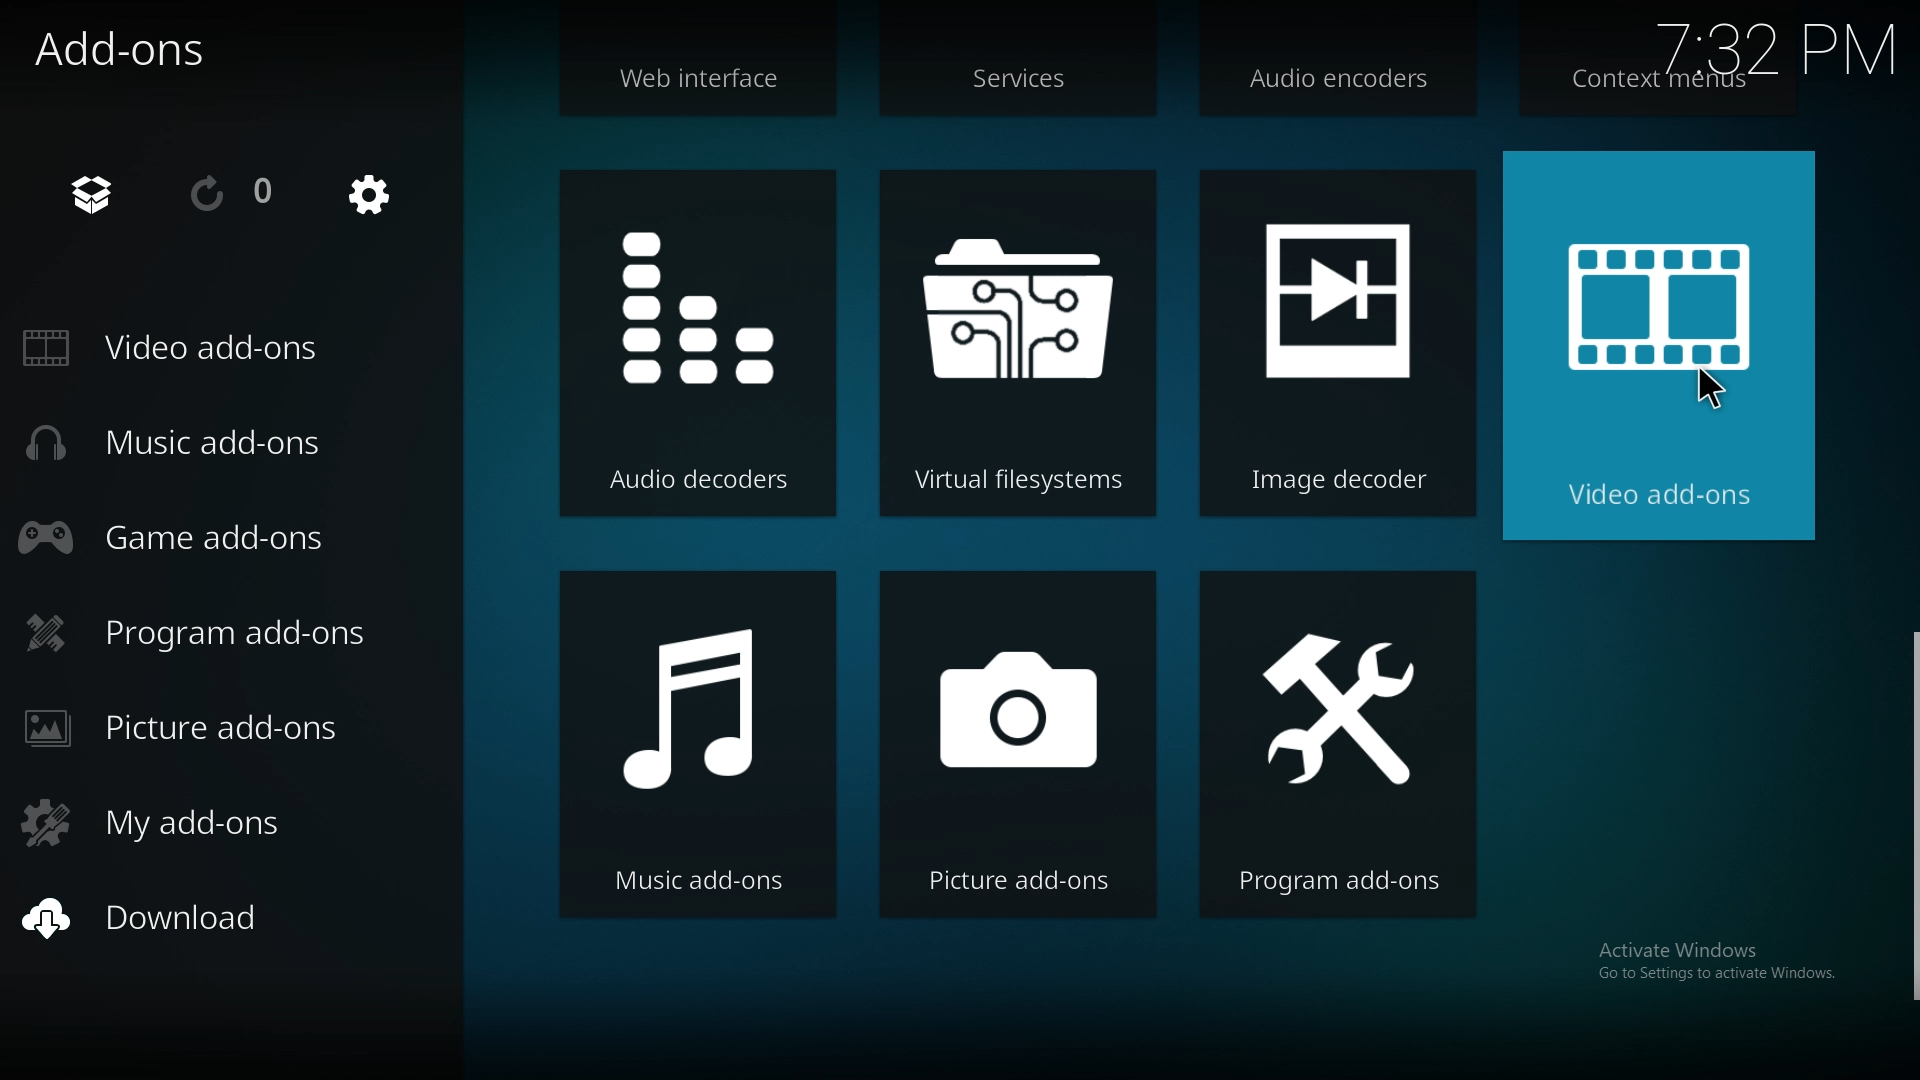  Describe the element at coordinates (1340, 747) in the screenshot. I see `program add ons` at that location.